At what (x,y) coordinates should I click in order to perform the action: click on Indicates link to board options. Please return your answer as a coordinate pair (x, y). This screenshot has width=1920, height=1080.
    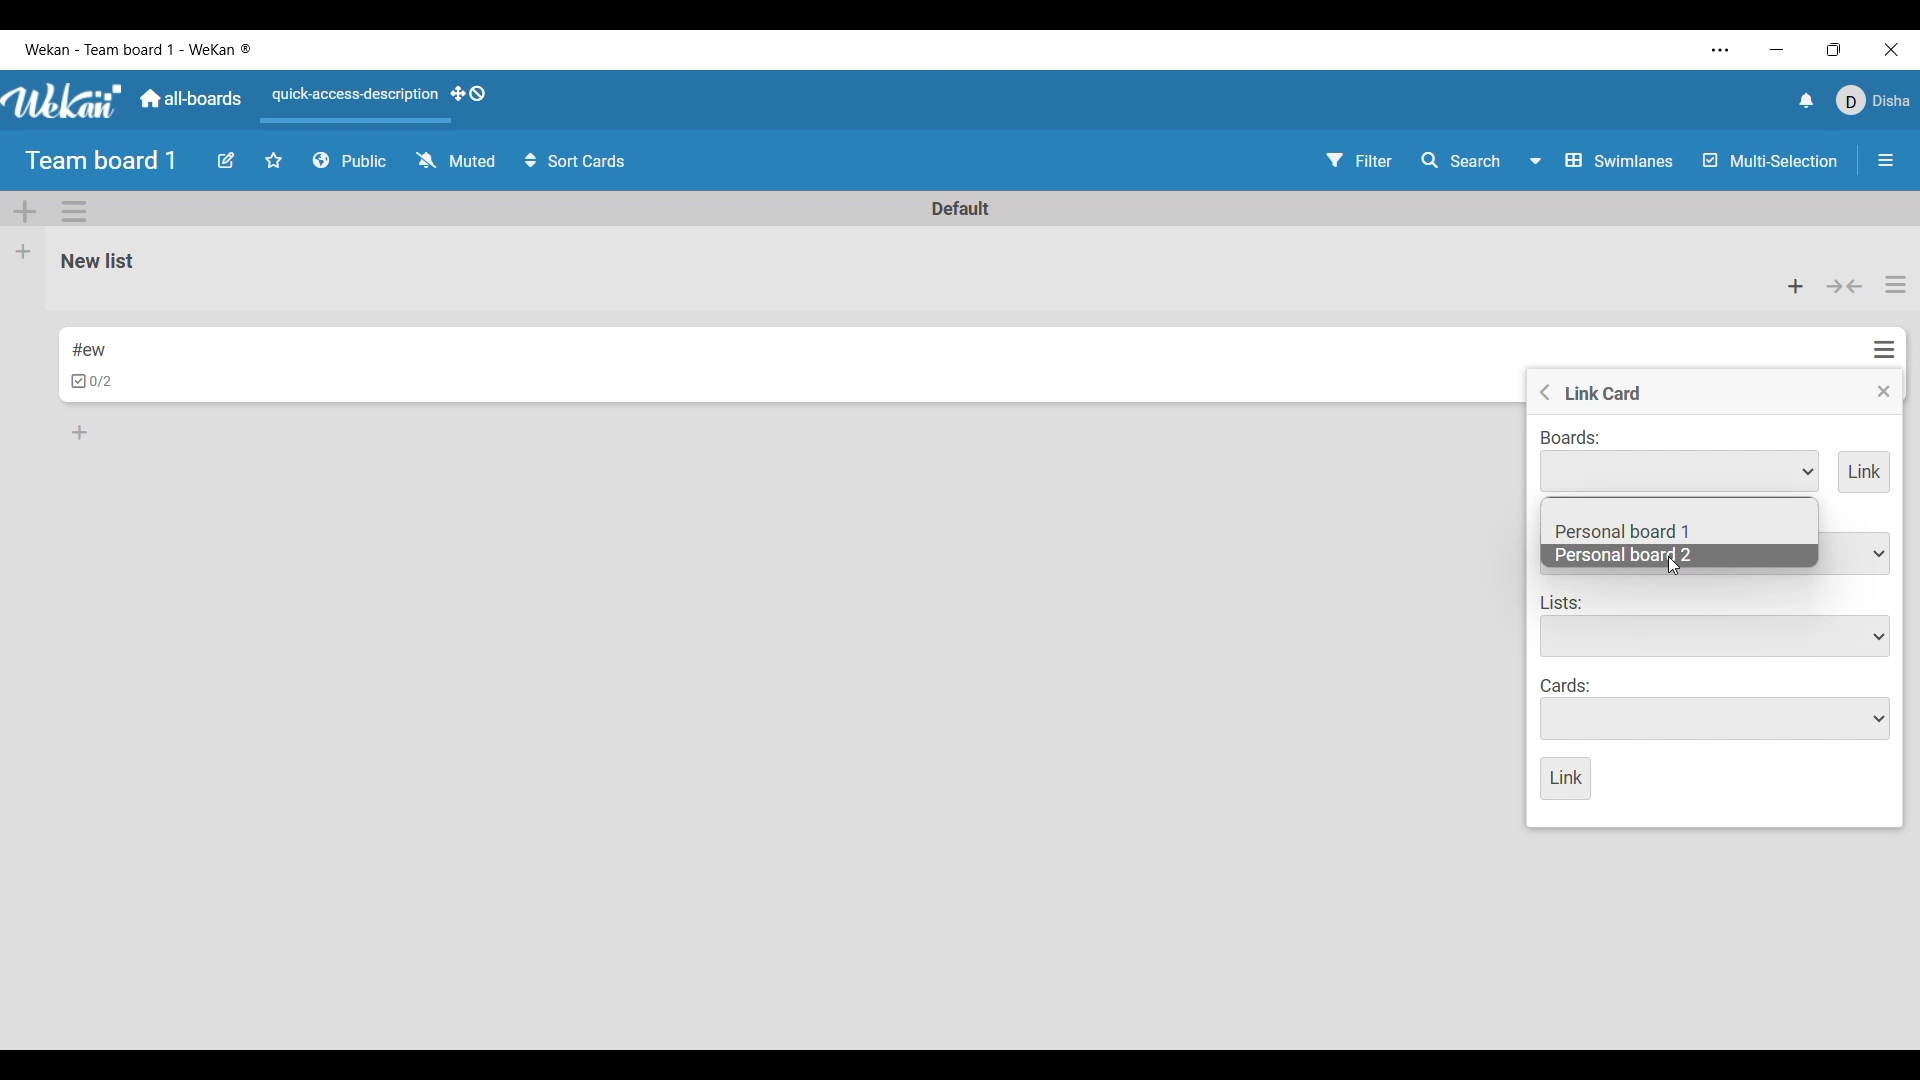
    Looking at the image, I should click on (1570, 438).